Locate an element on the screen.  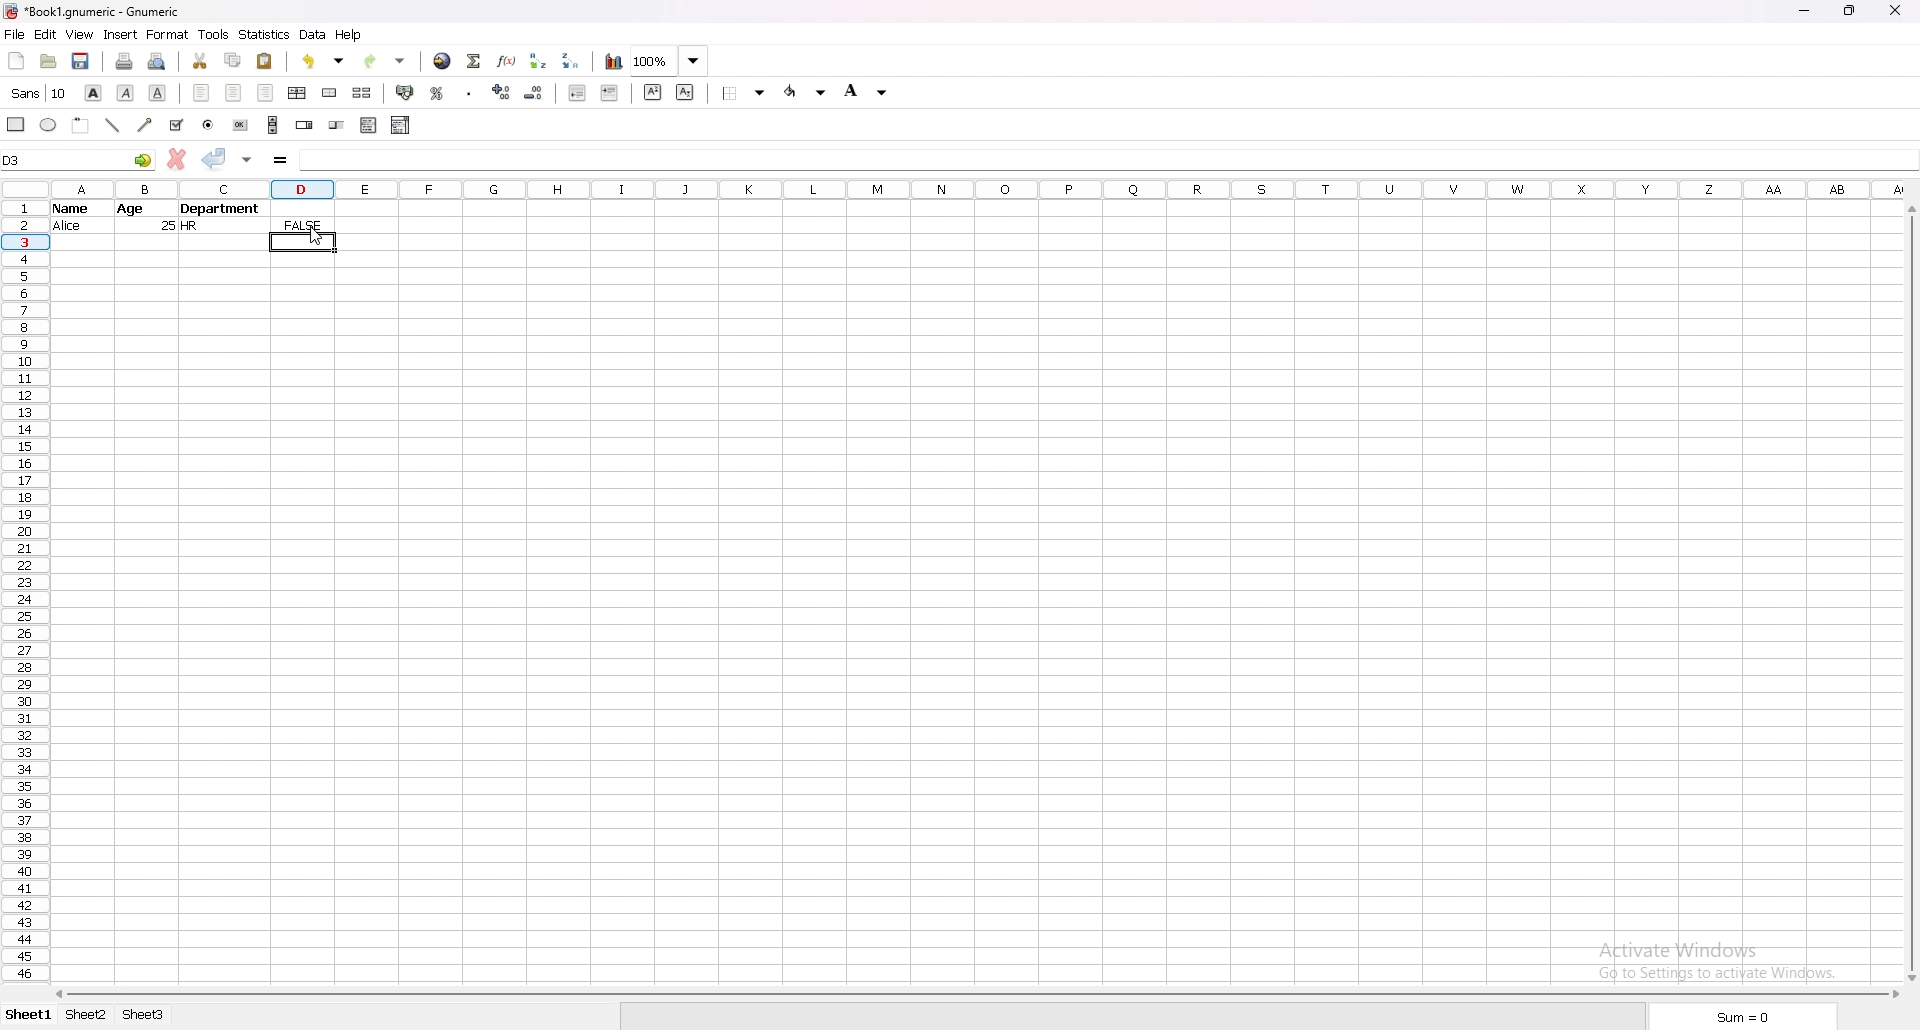
column is located at coordinates (976, 188).